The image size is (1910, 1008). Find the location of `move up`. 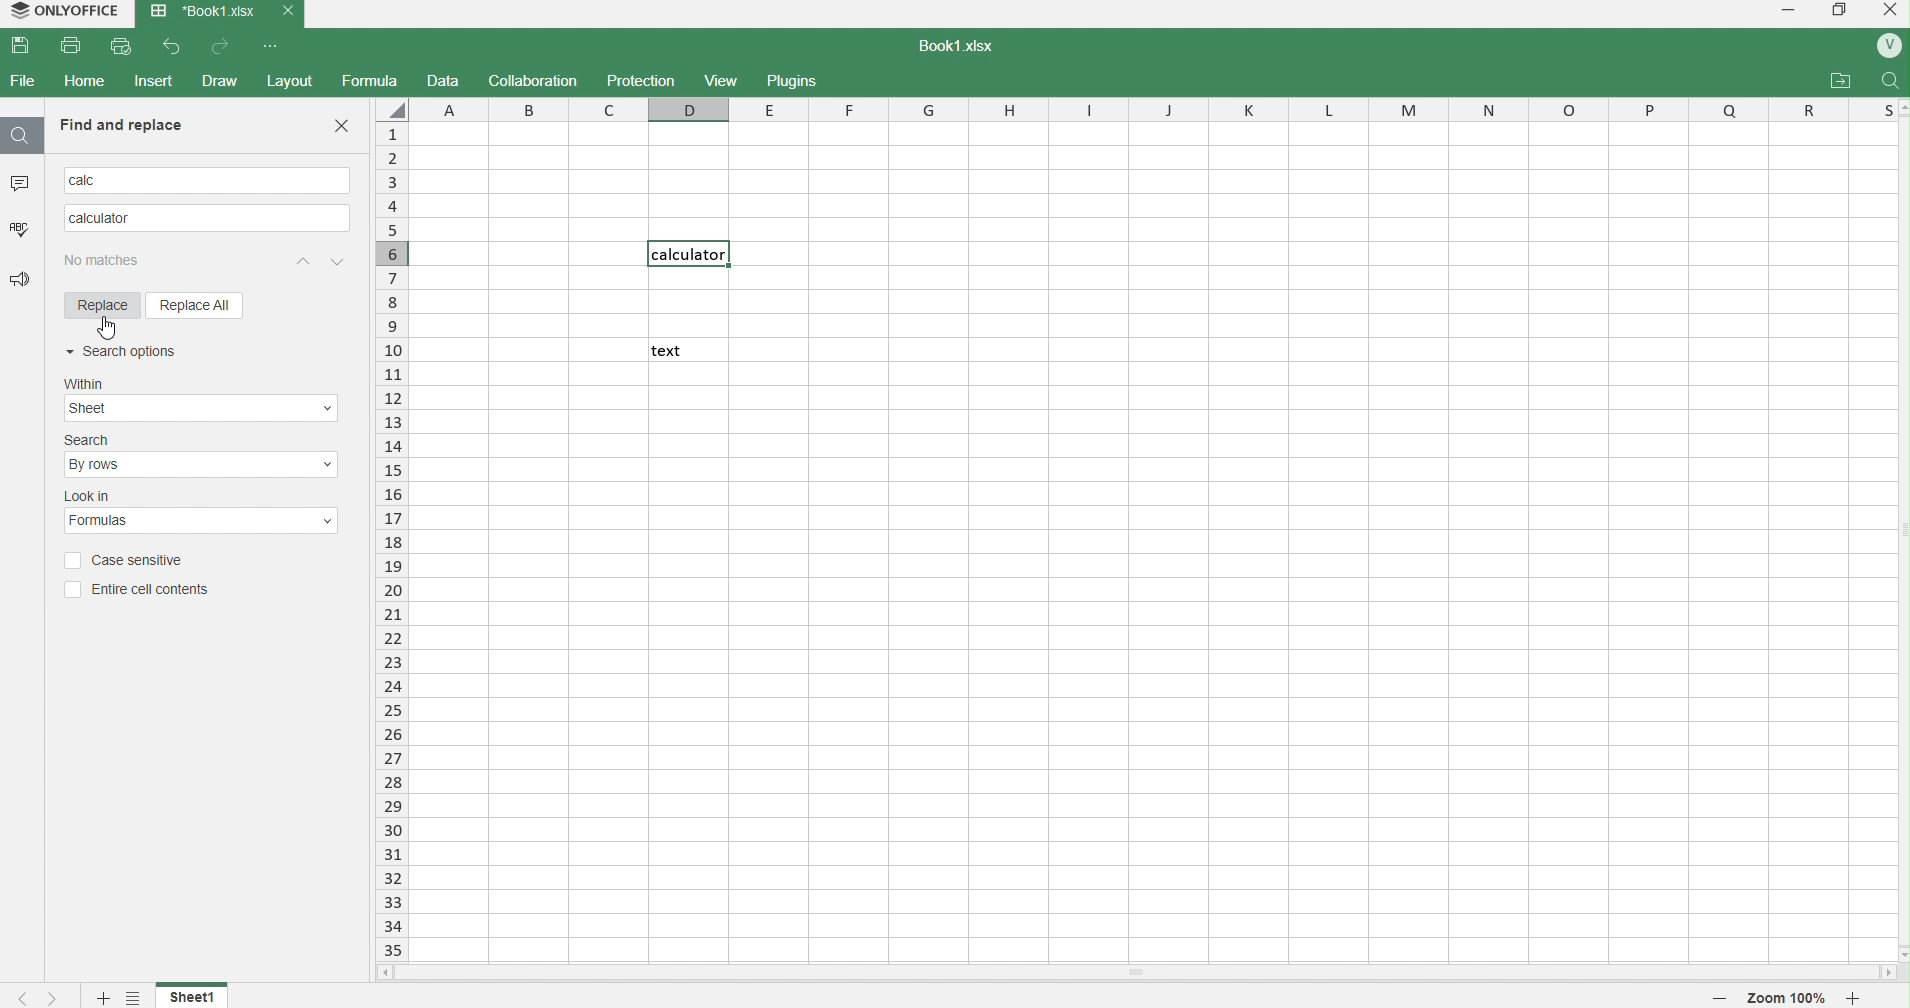

move up is located at coordinates (1898, 107).